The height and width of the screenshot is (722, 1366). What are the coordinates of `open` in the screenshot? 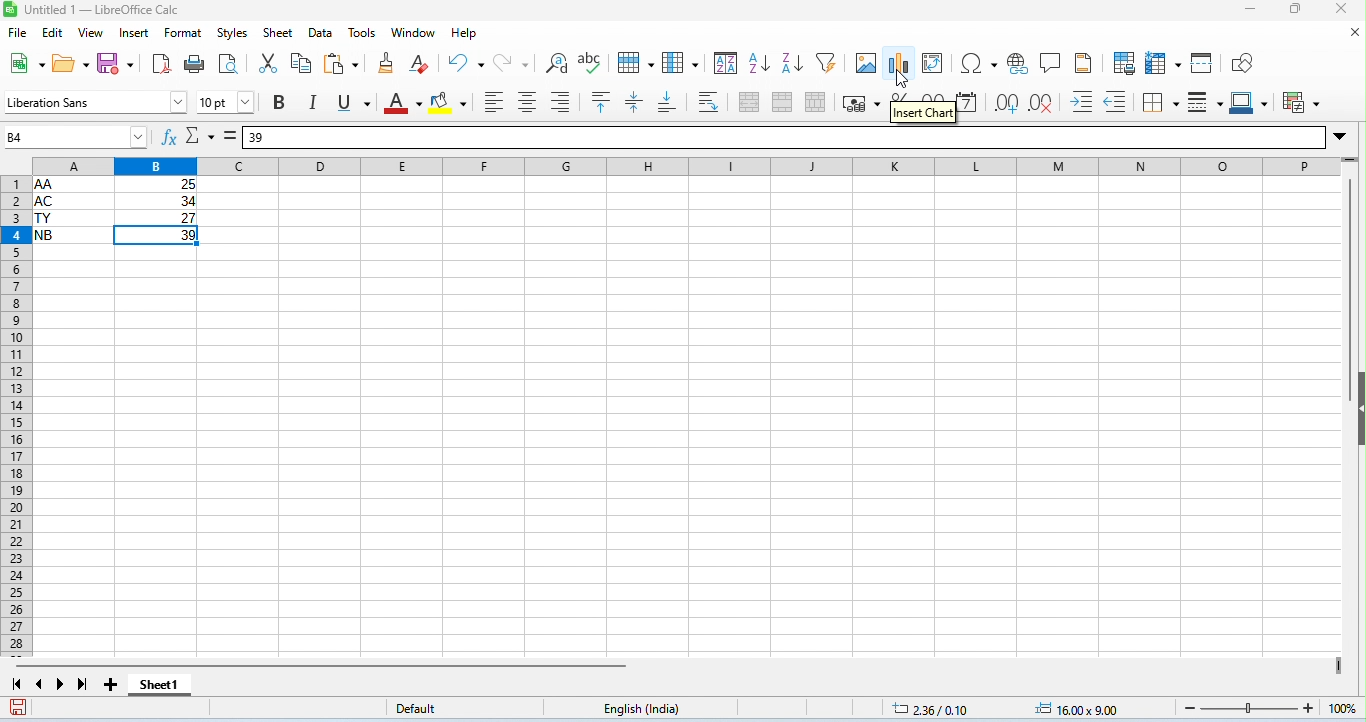 It's located at (72, 63).